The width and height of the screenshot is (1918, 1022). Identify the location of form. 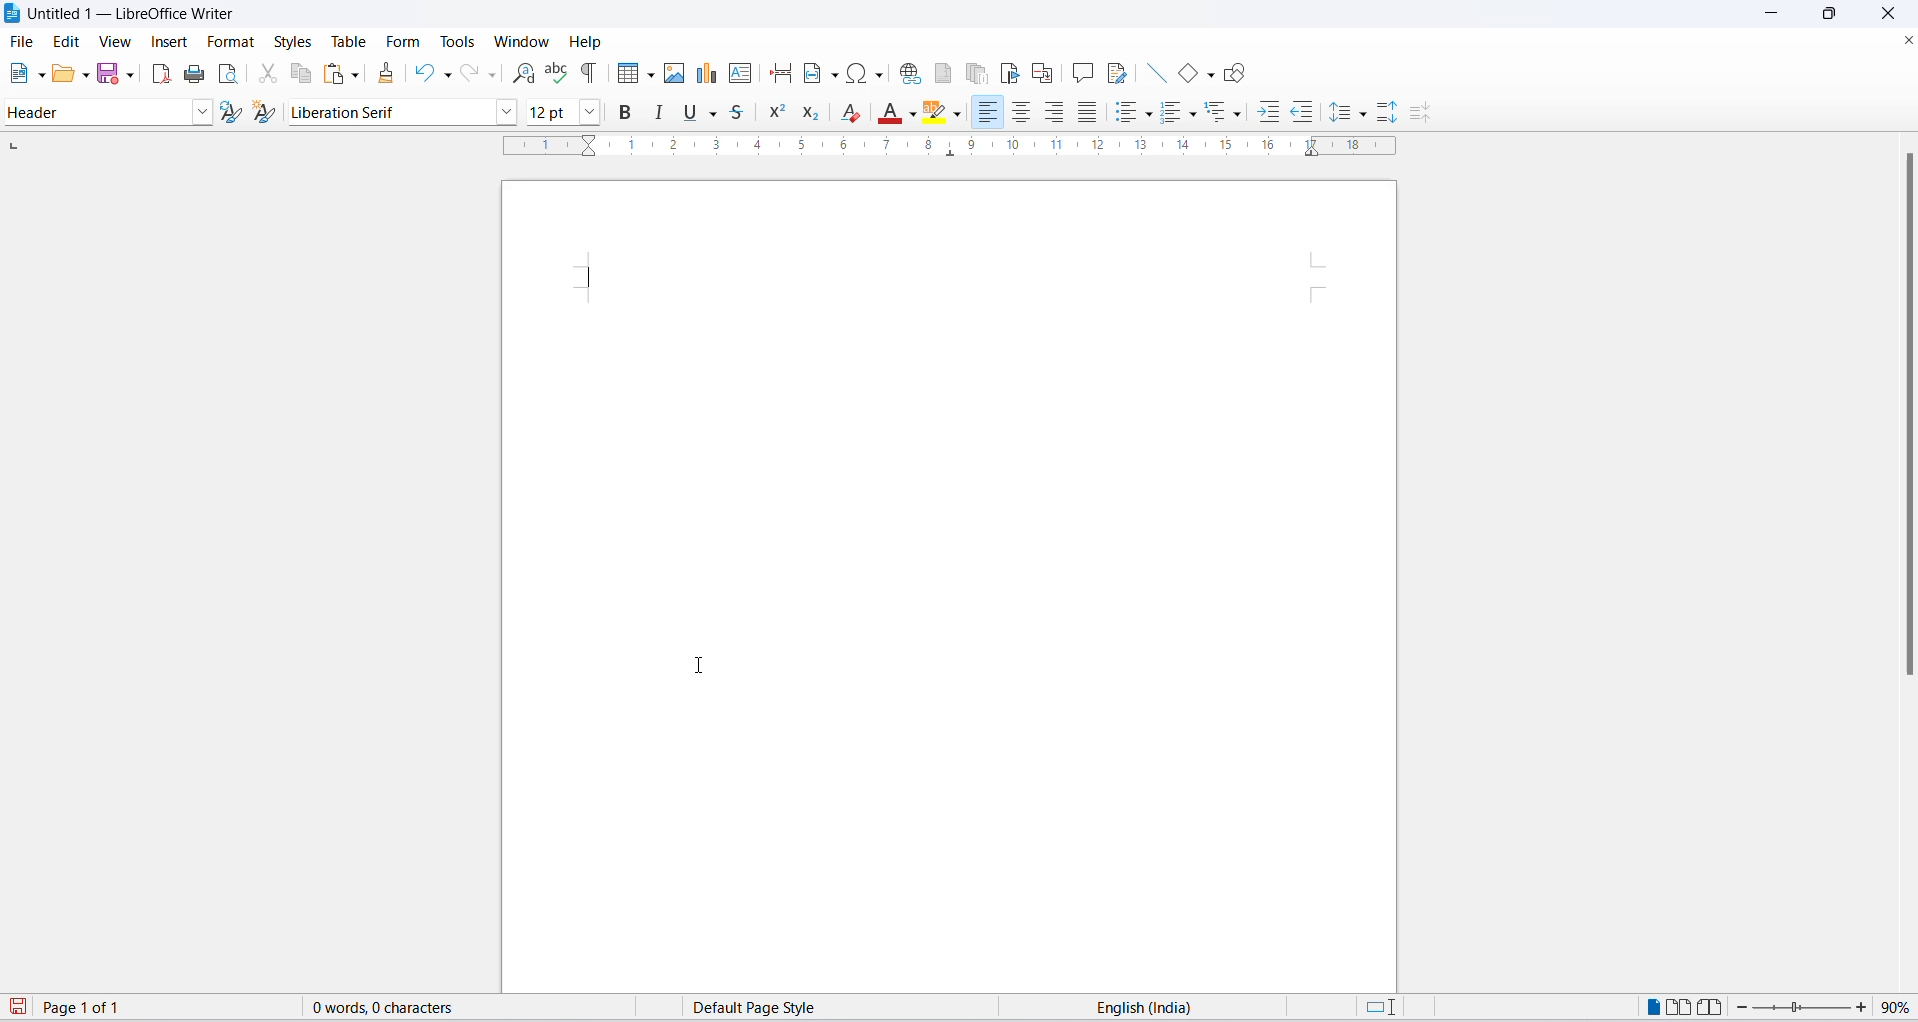
(402, 42).